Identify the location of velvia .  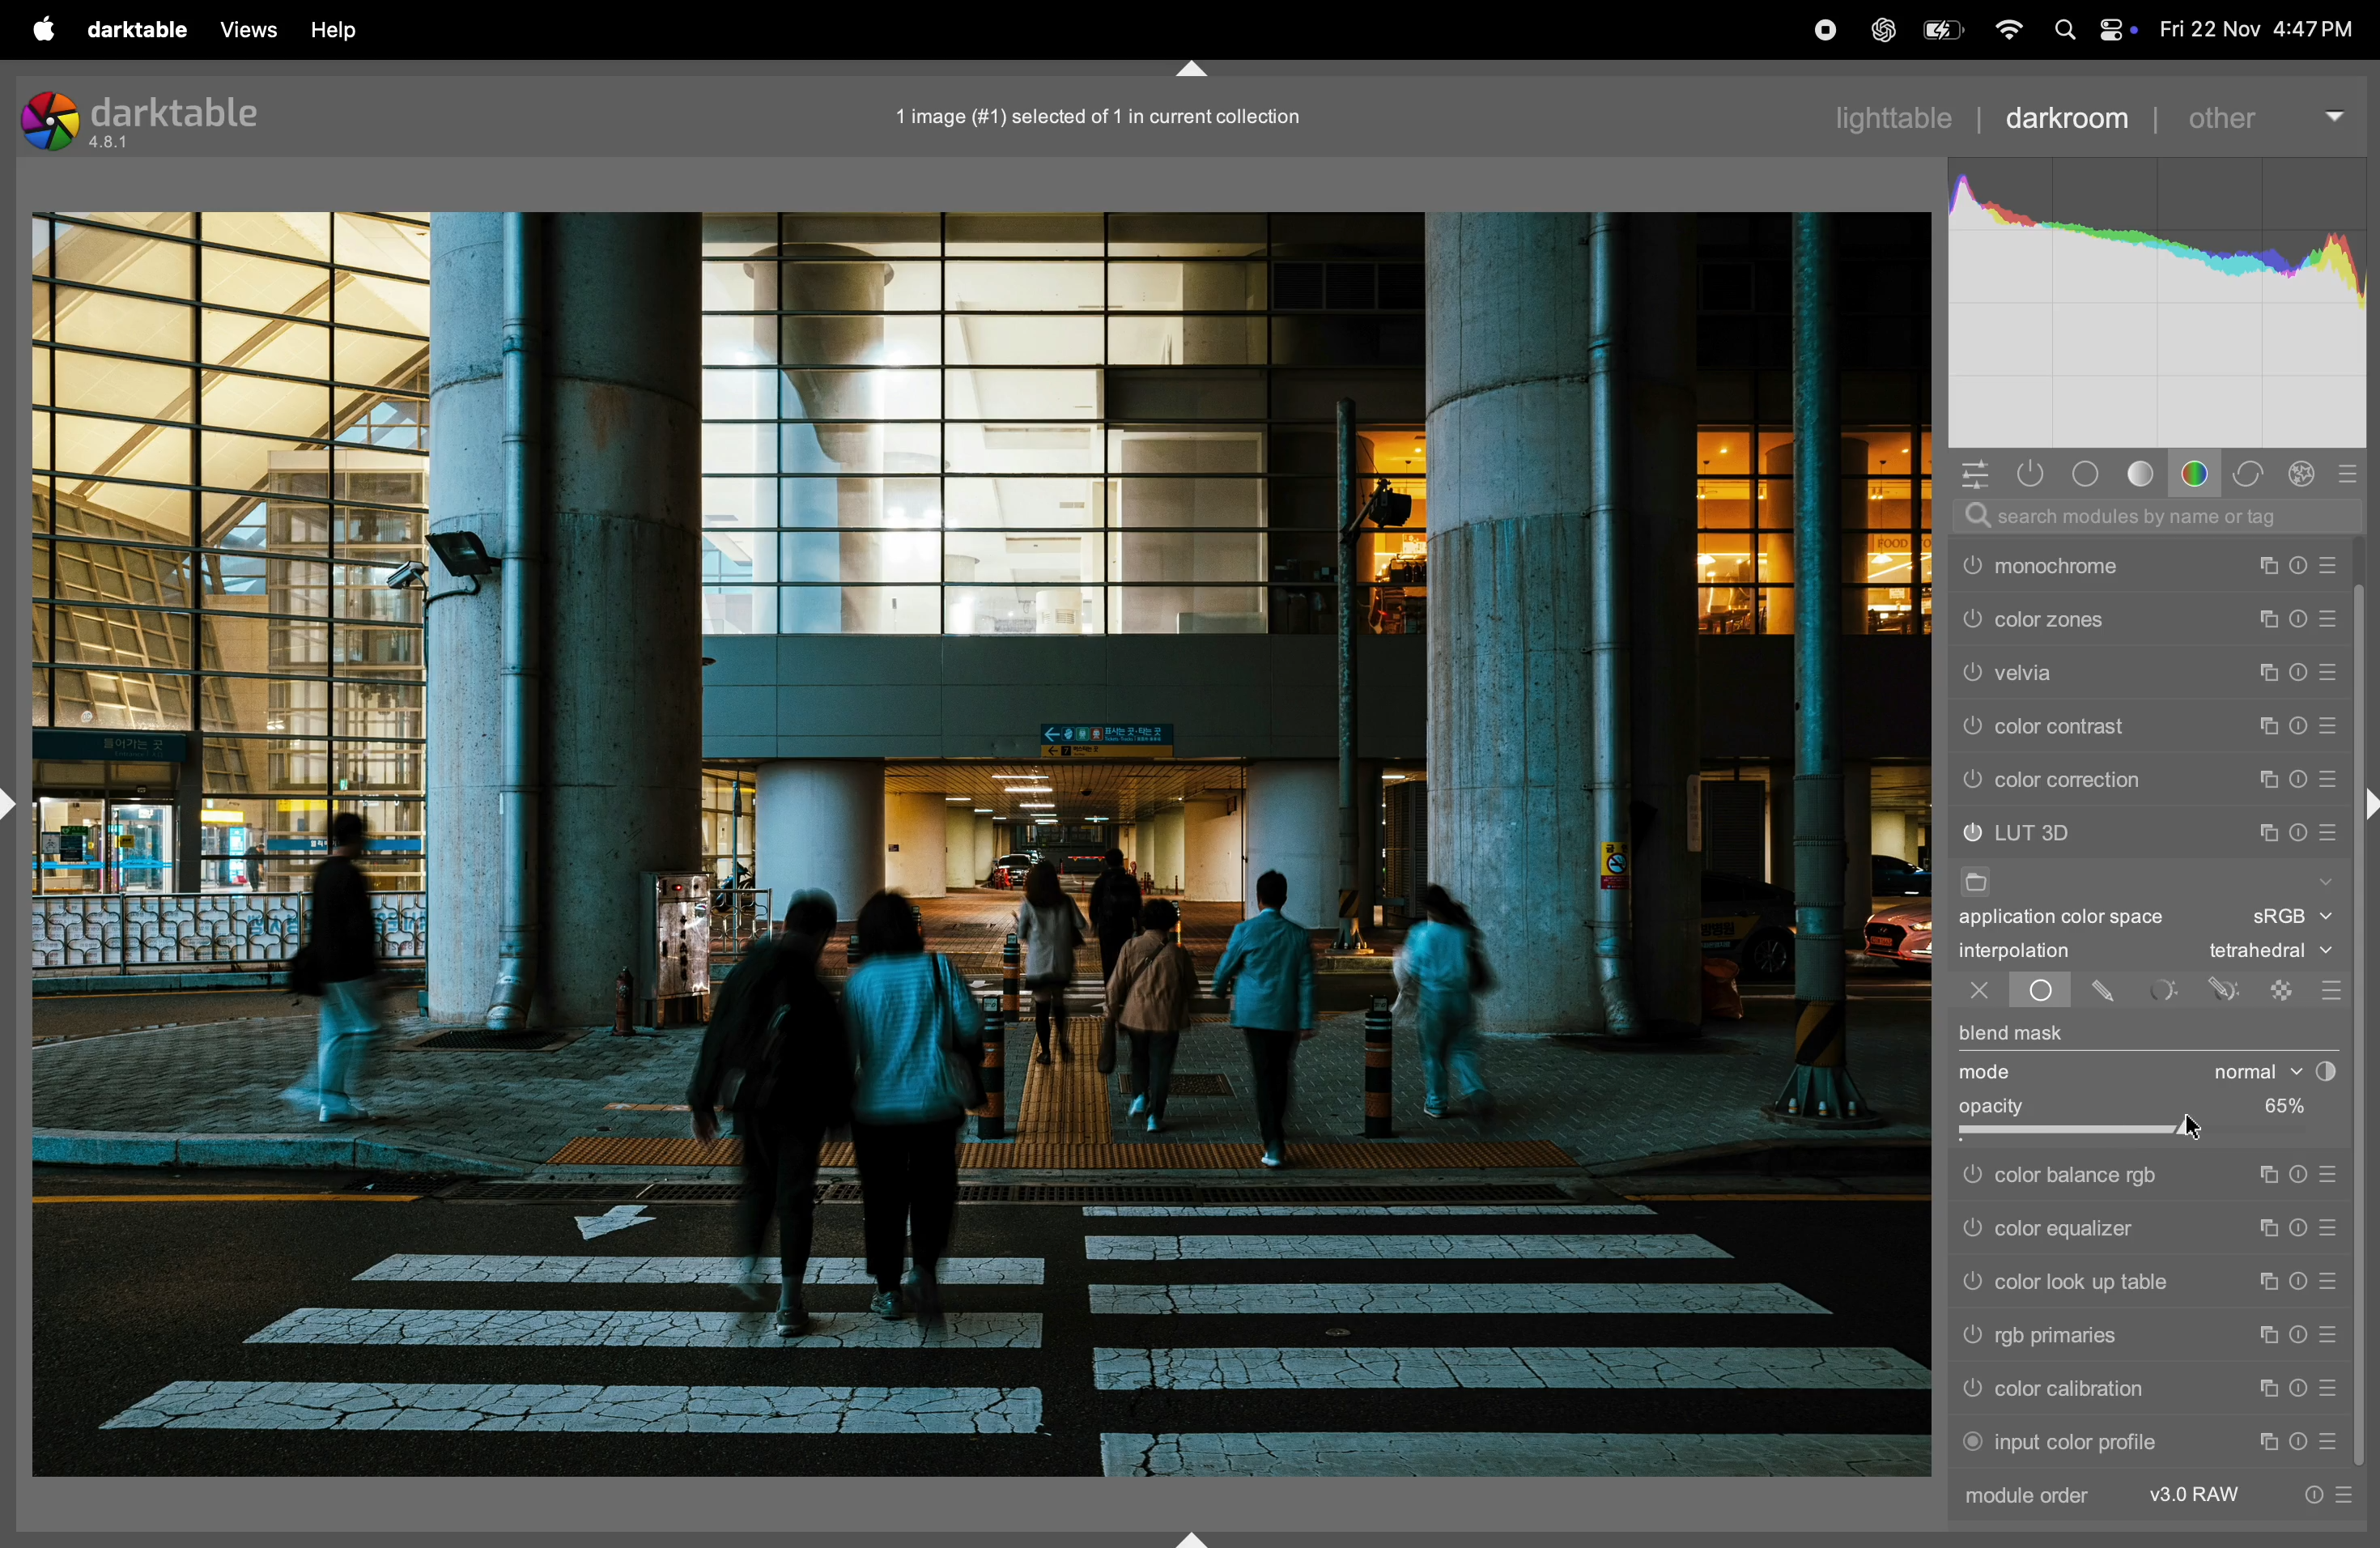
(2119, 720).